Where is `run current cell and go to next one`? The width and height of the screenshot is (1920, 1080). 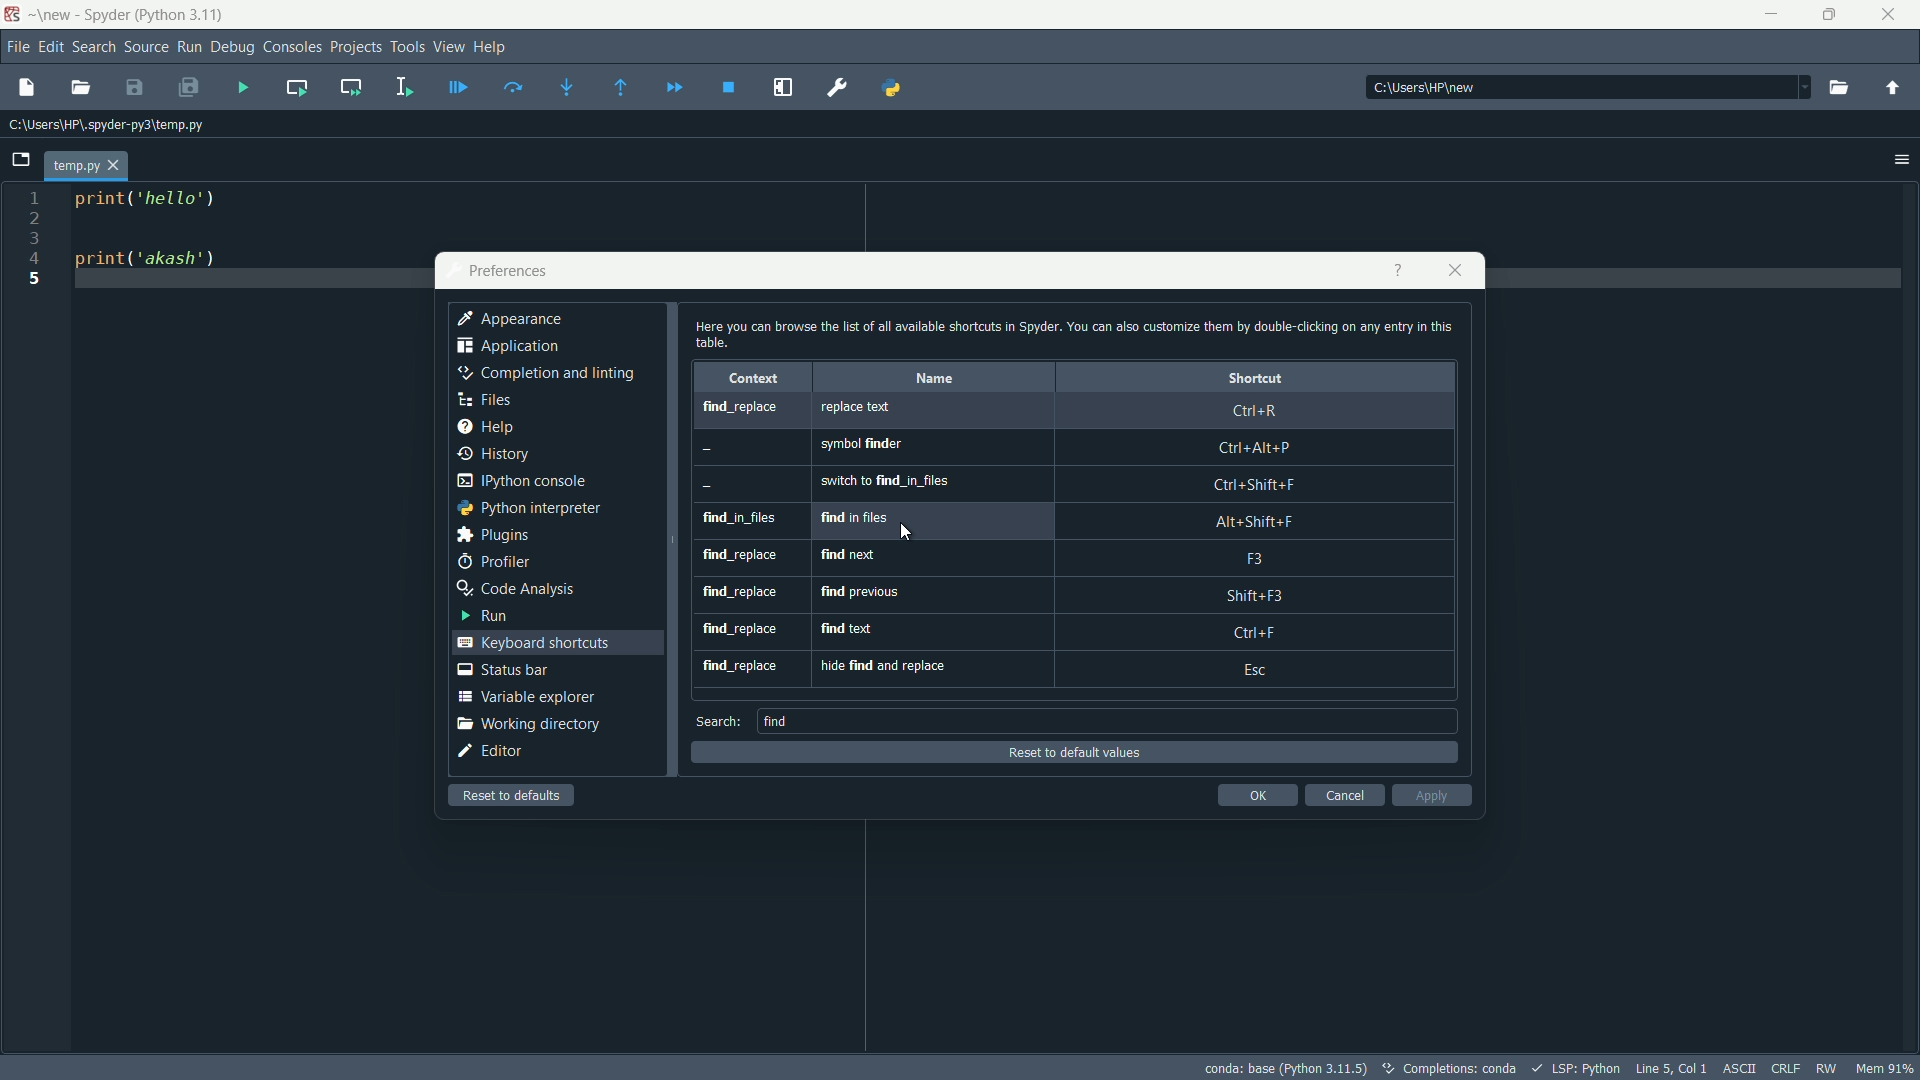 run current cell and go to next one is located at coordinates (349, 90).